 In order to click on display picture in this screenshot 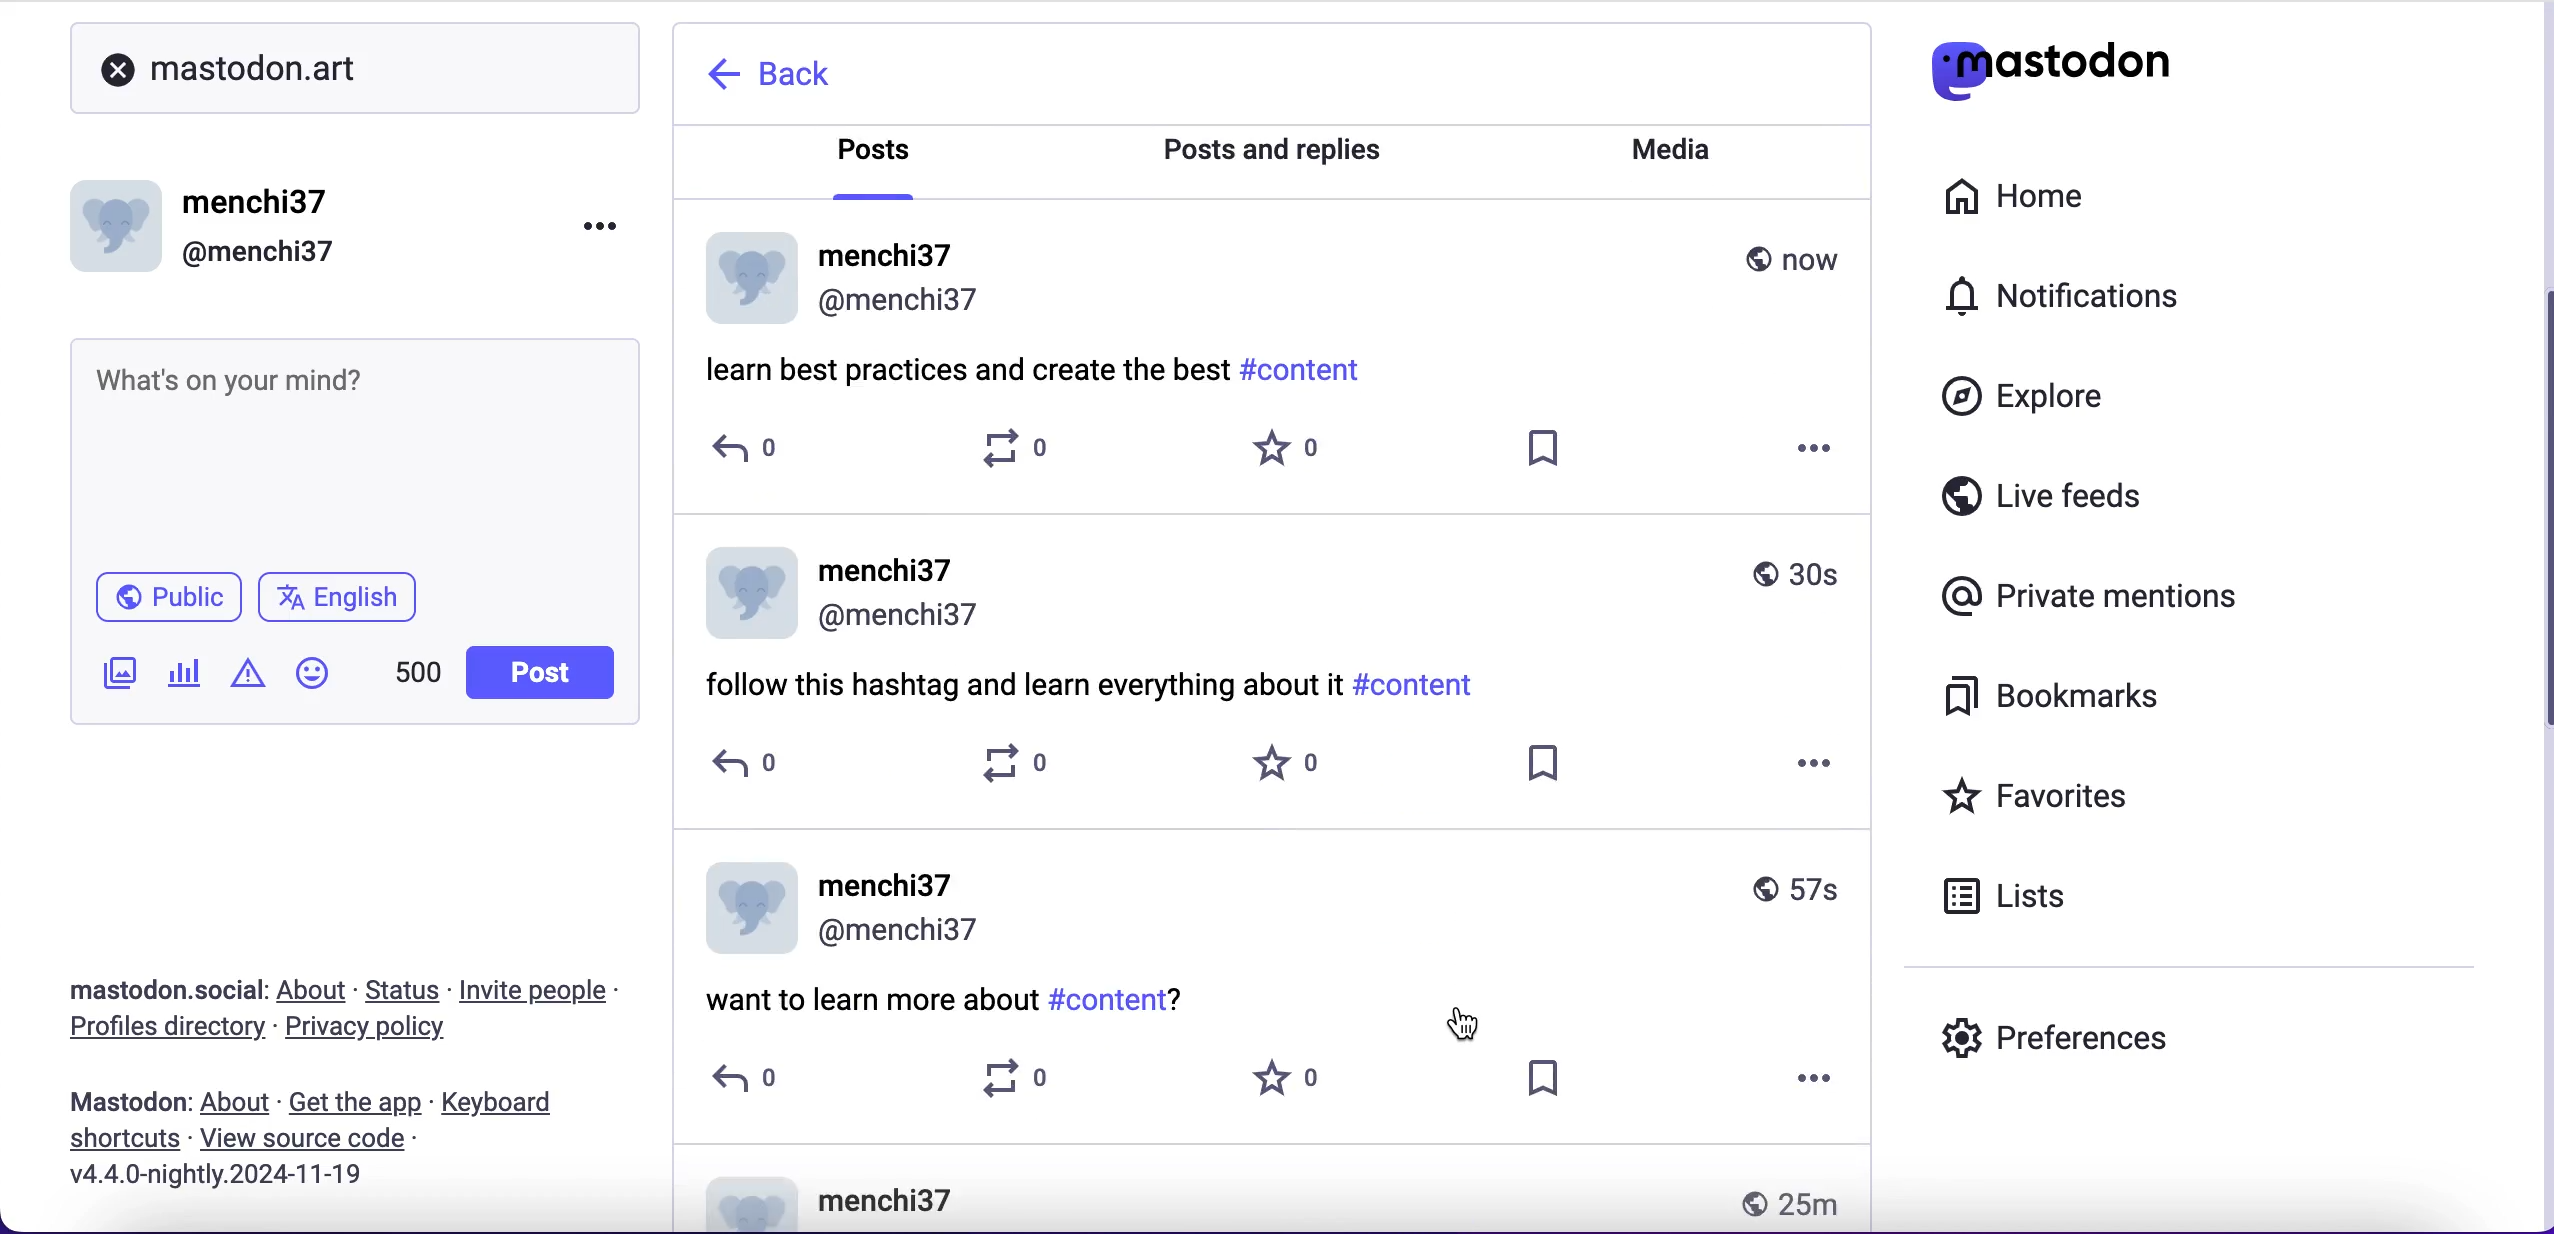, I will do `click(741, 592)`.